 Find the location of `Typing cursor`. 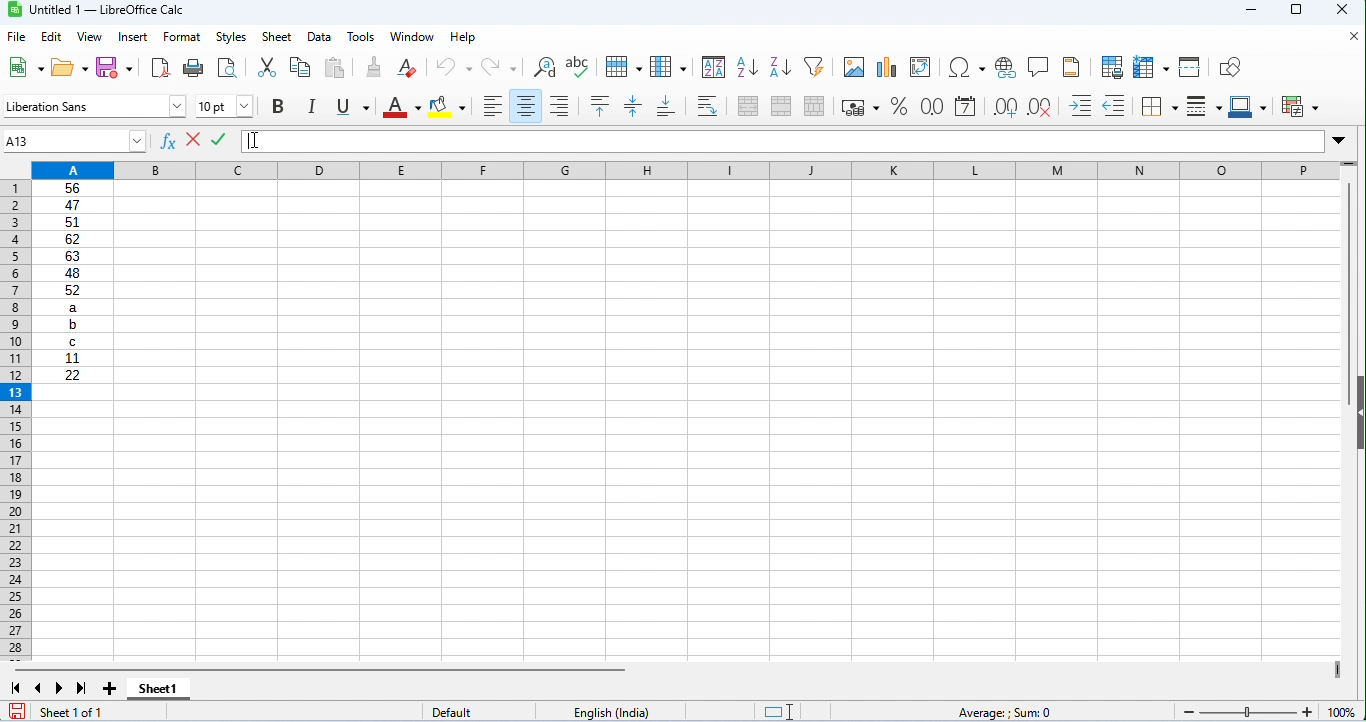

Typing cursor is located at coordinates (248, 141).